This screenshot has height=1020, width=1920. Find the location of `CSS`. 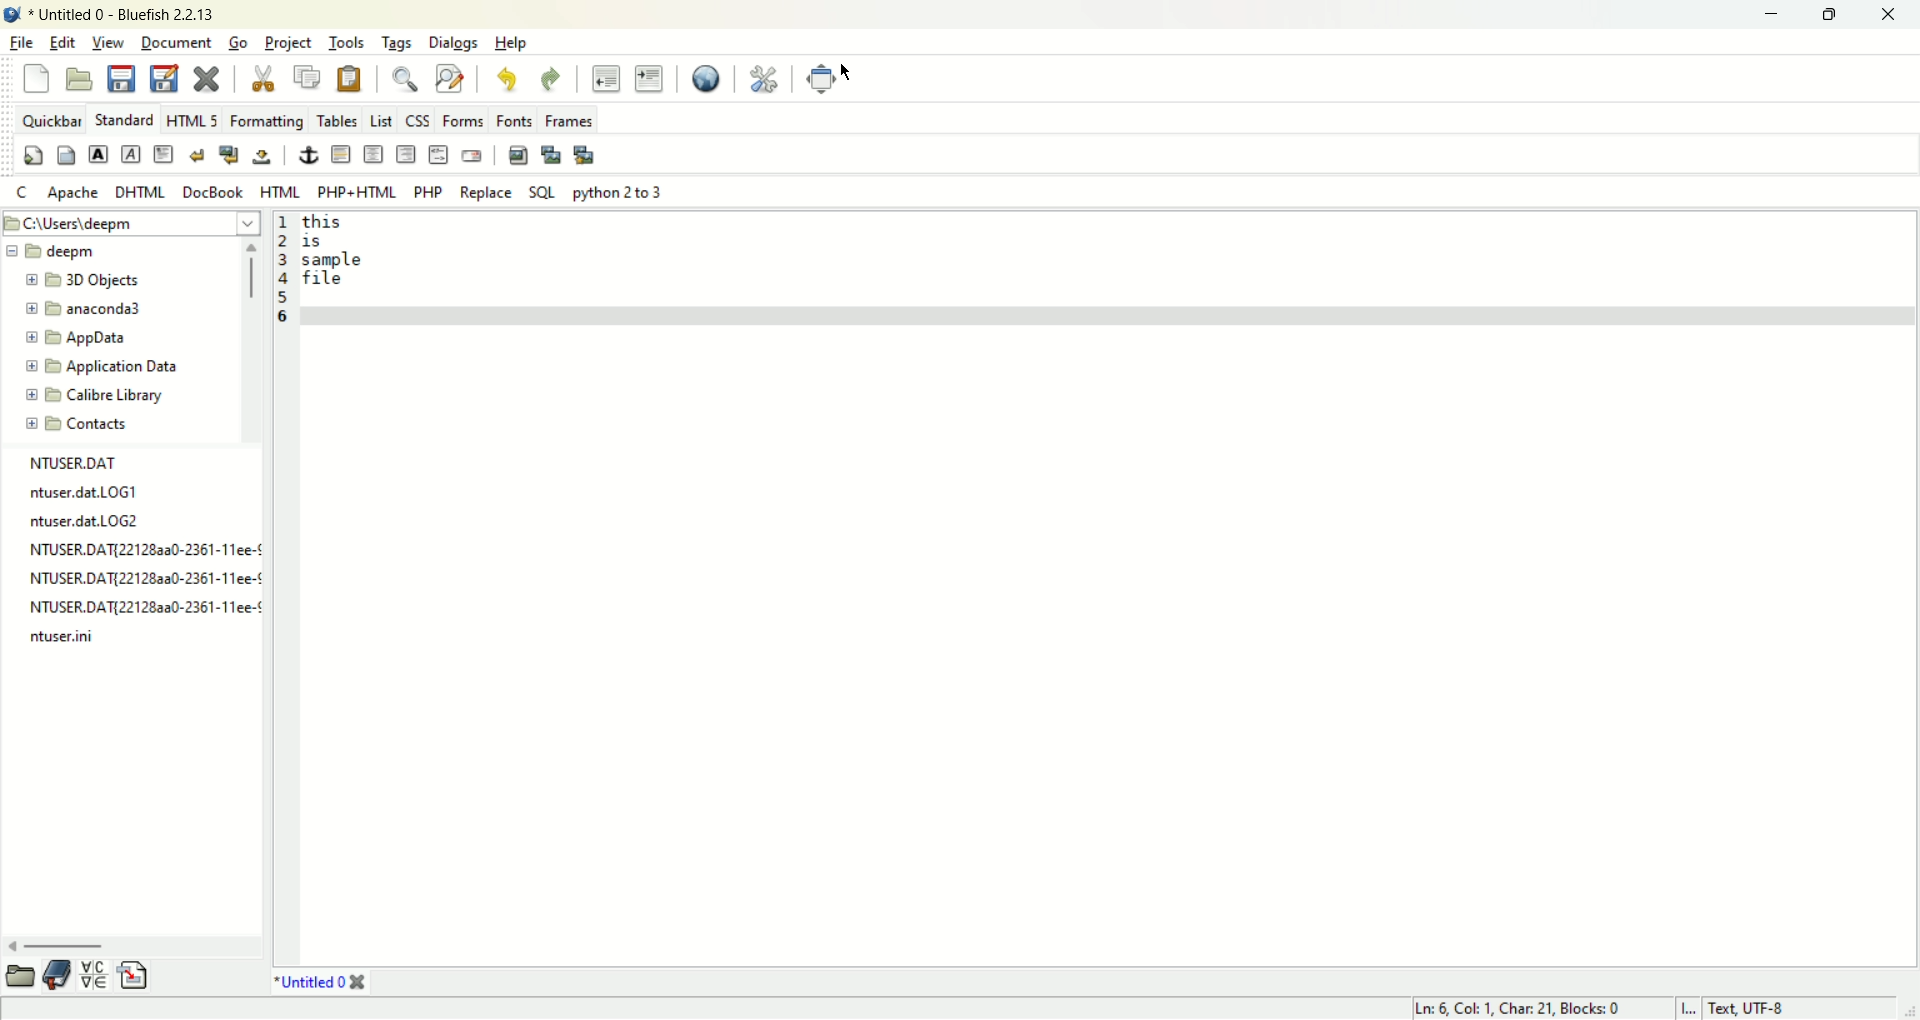

CSS is located at coordinates (420, 120).